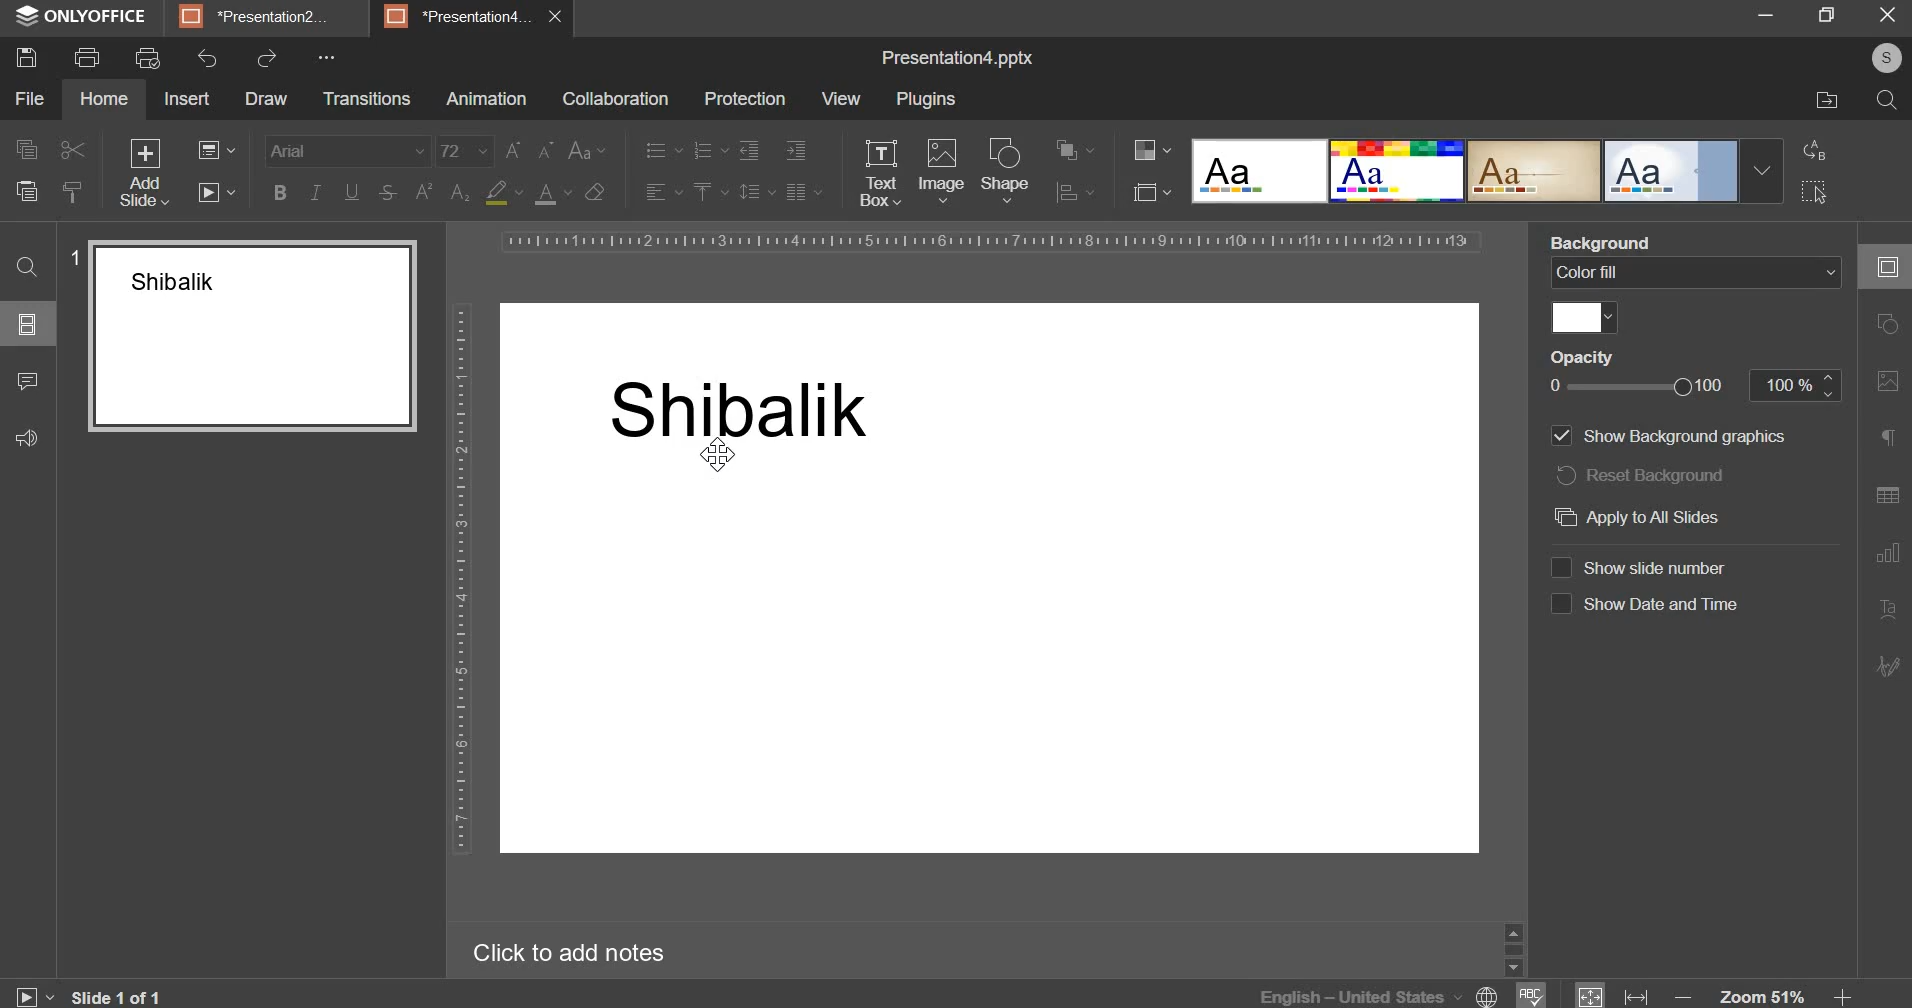 Image resolution: width=1912 pixels, height=1008 pixels. Describe the element at coordinates (1488, 171) in the screenshot. I see `design` at that location.